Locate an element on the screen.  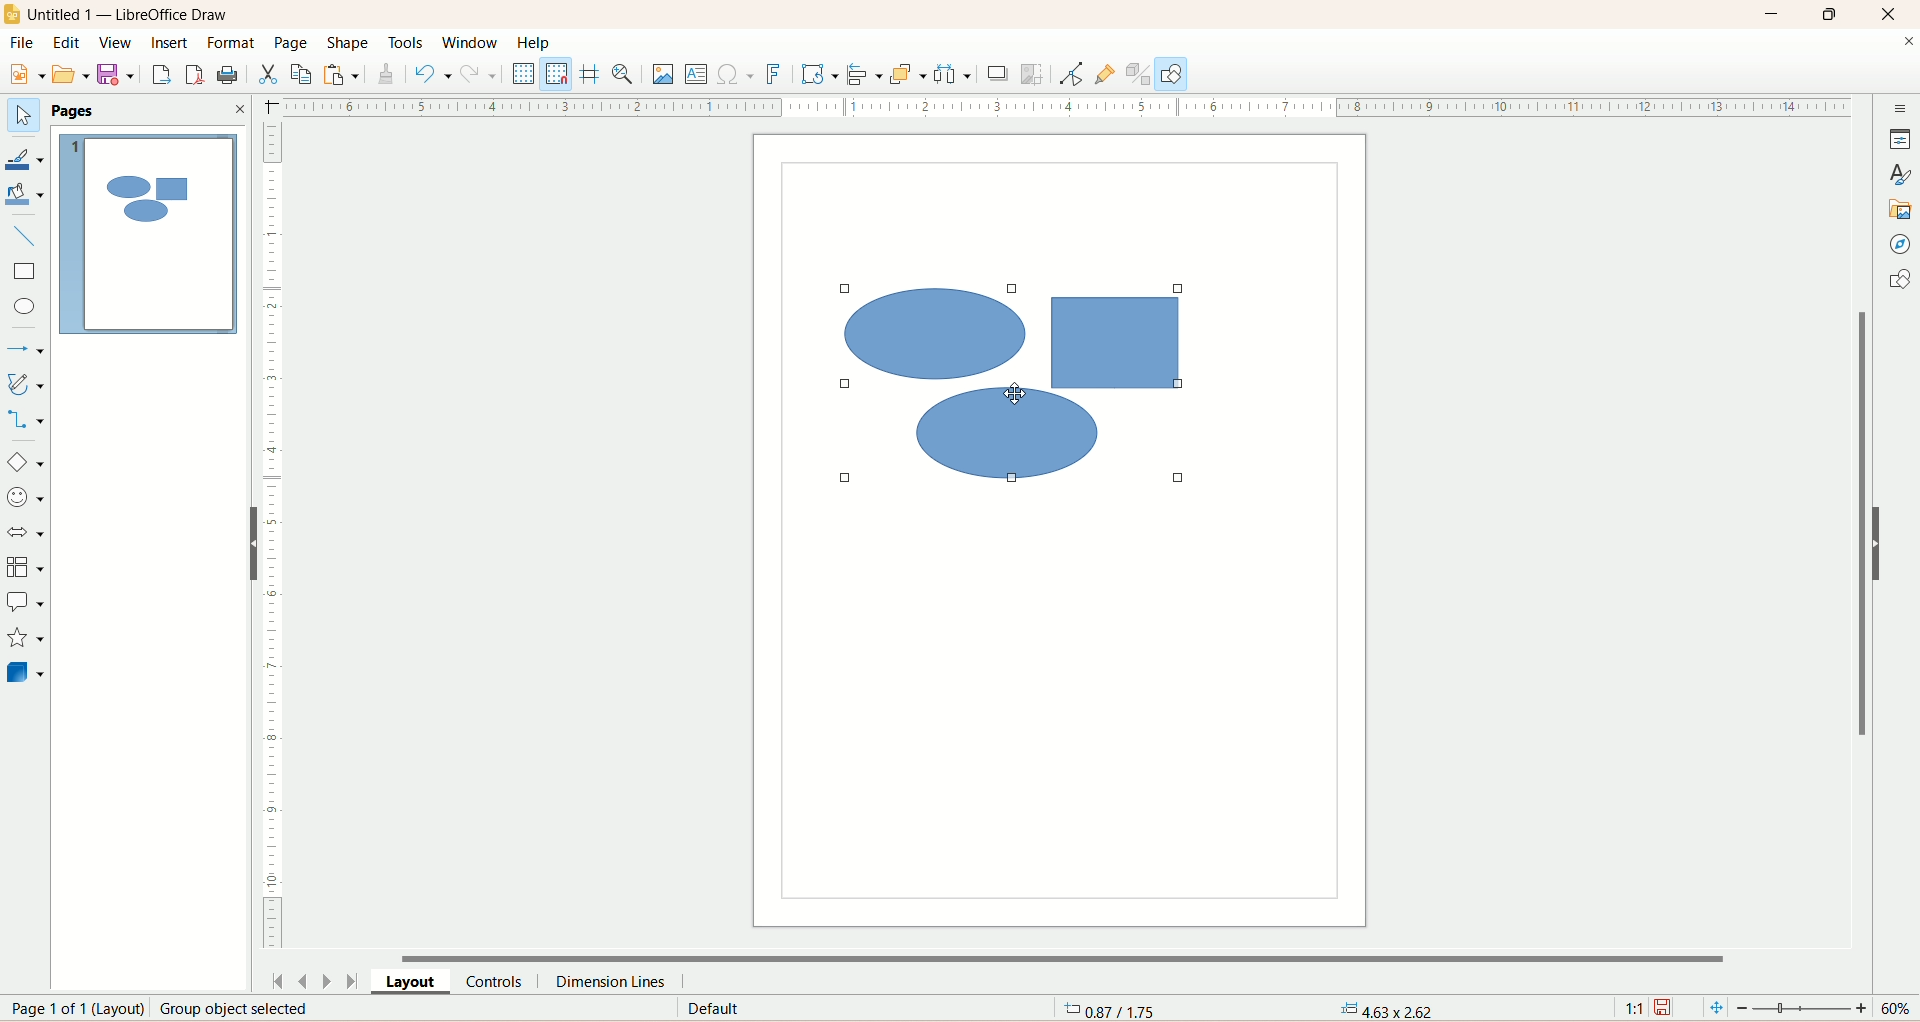
draw function is located at coordinates (1171, 74).